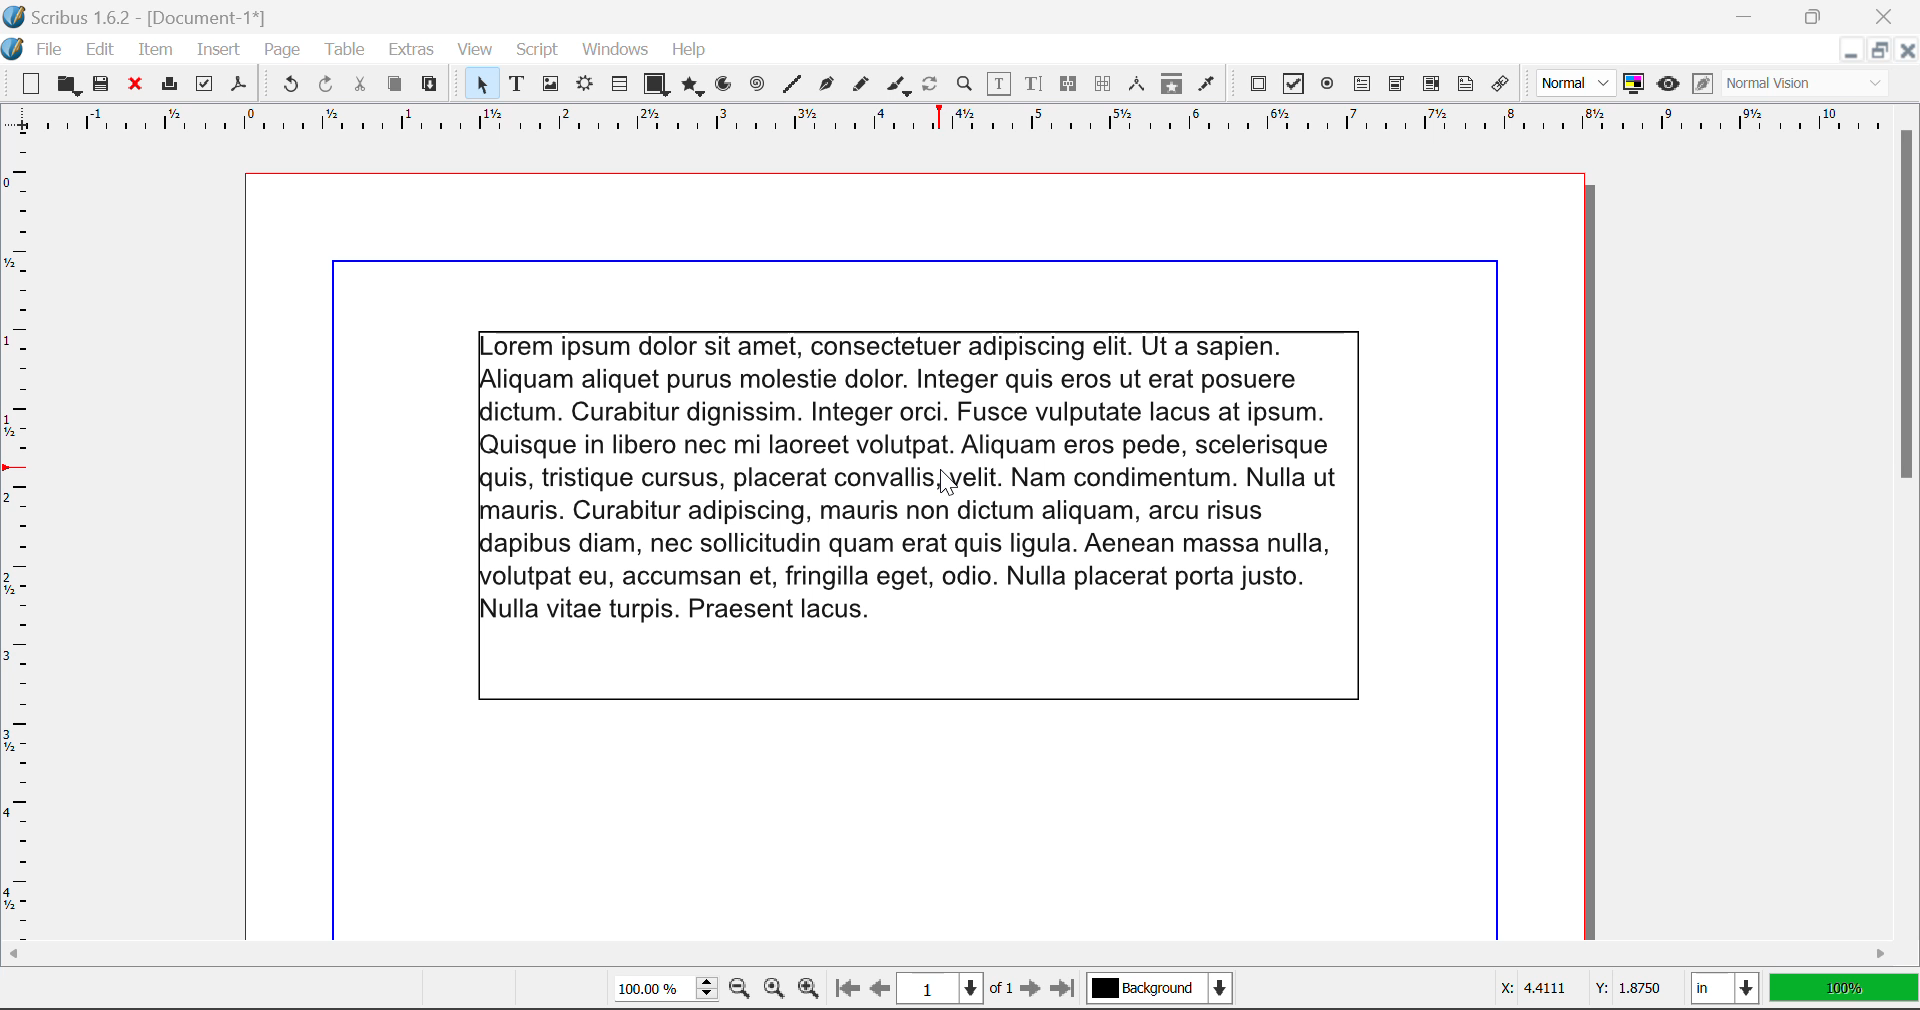 This screenshot has width=1920, height=1010. Describe the element at coordinates (965, 83) in the screenshot. I see `Zoom` at that location.